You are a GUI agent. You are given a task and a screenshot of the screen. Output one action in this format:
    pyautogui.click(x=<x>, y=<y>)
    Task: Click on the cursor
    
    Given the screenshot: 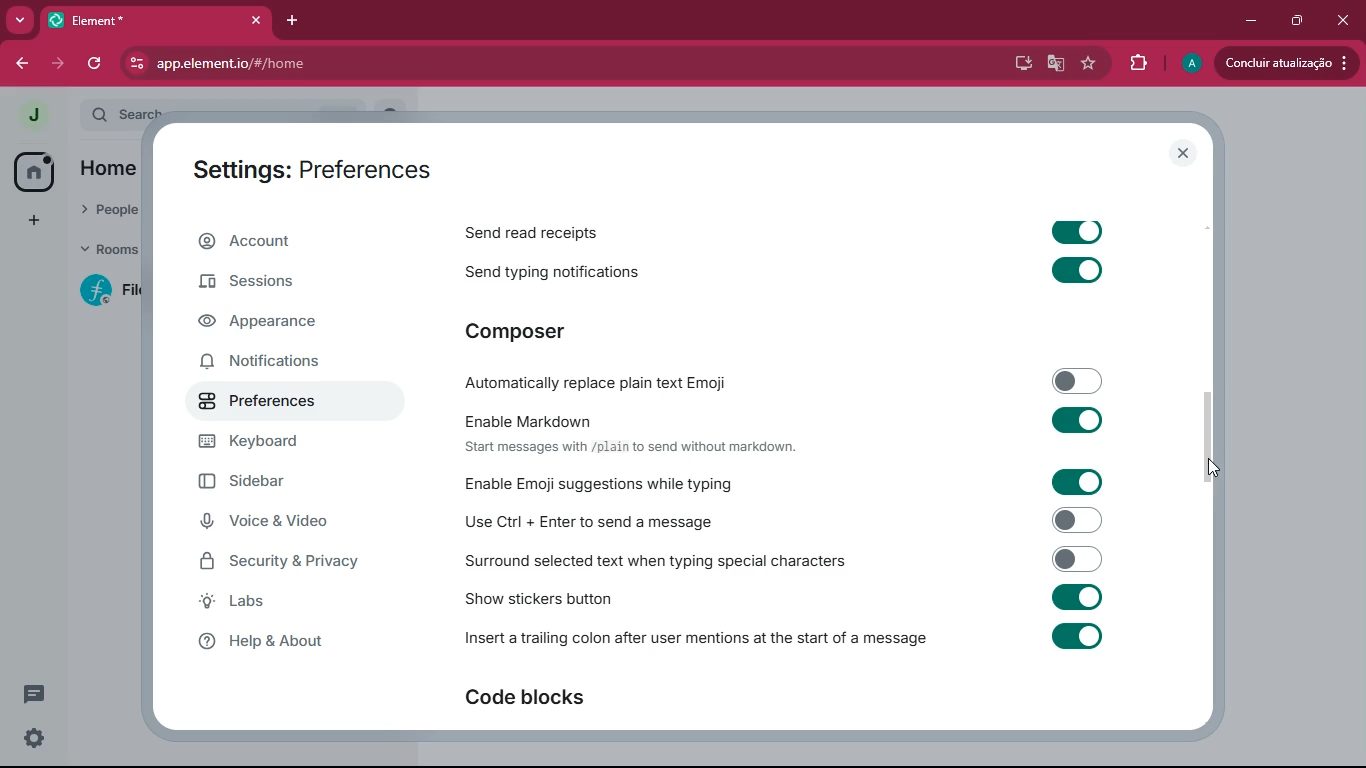 What is the action you would take?
    pyautogui.click(x=1208, y=469)
    